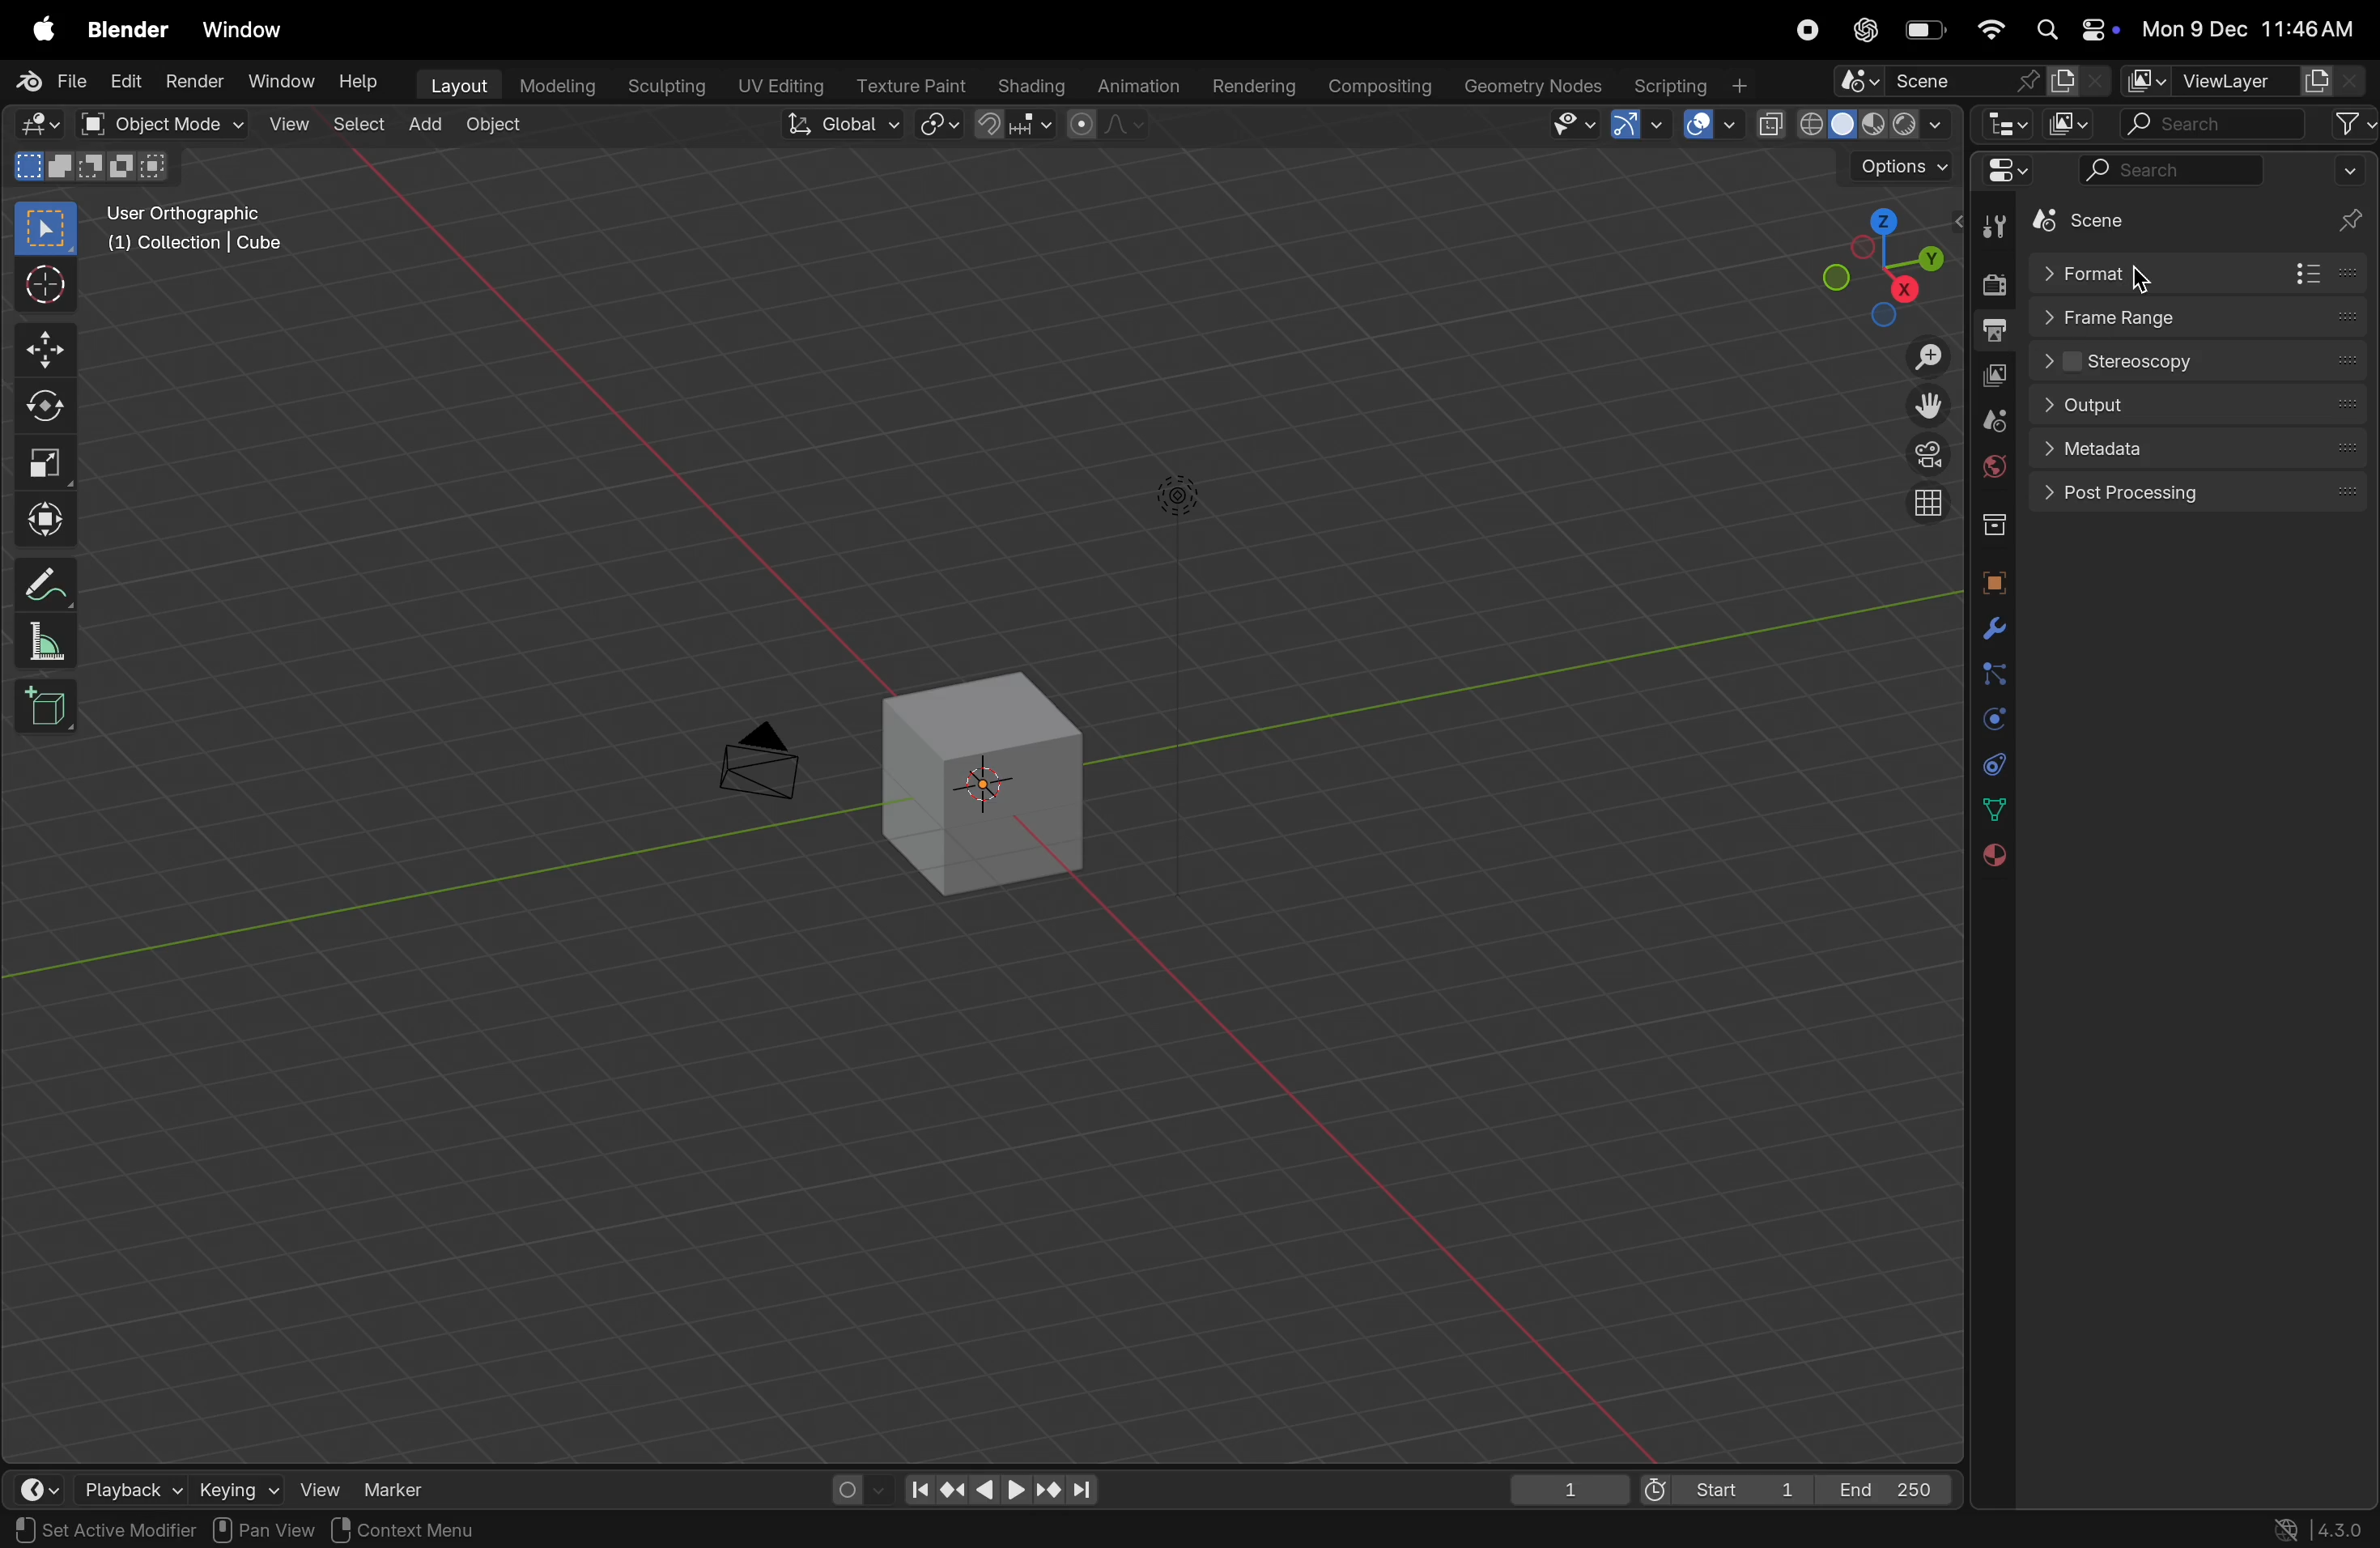 This screenshot has height=1548, width=2380. Describe the element at coordinates (54, 708) in the screenshot. I see `add cube` at that location.